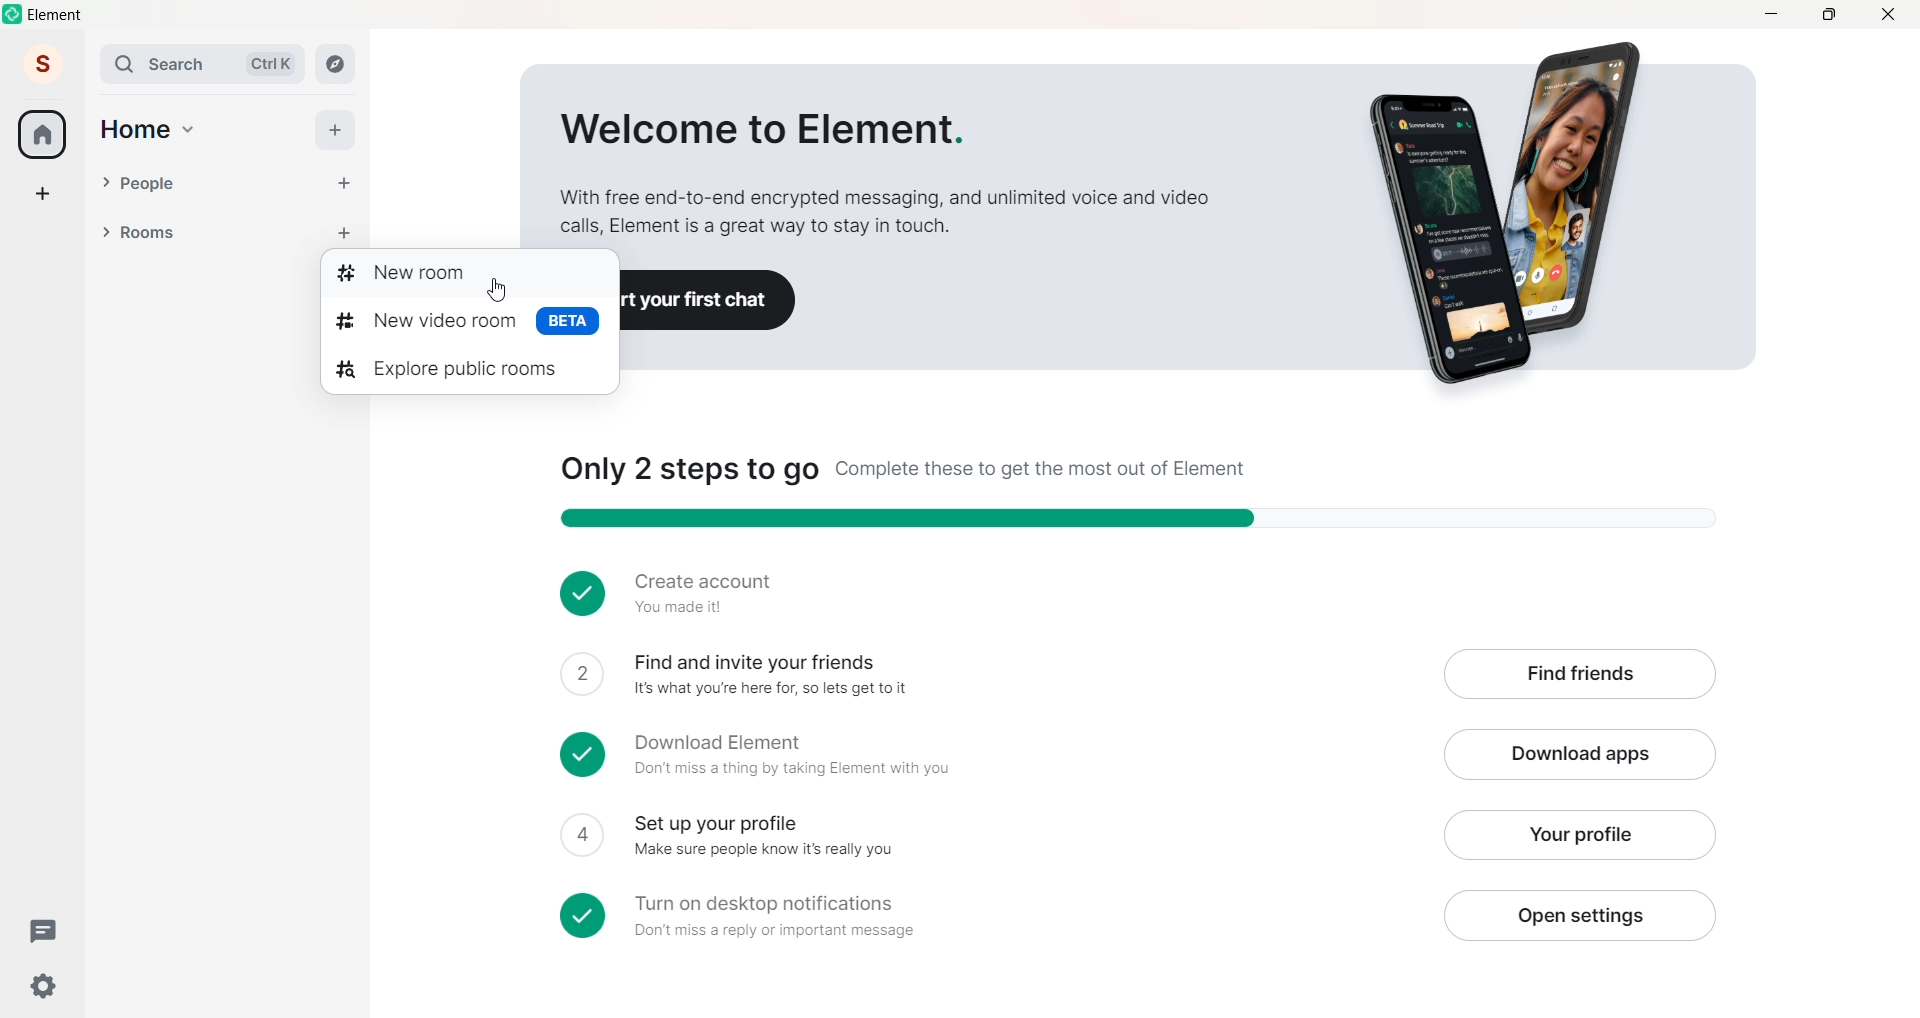 Image resolution: width=1920 pixels, height=1018 pixels. I want to click on Threads, so click(47, 932).